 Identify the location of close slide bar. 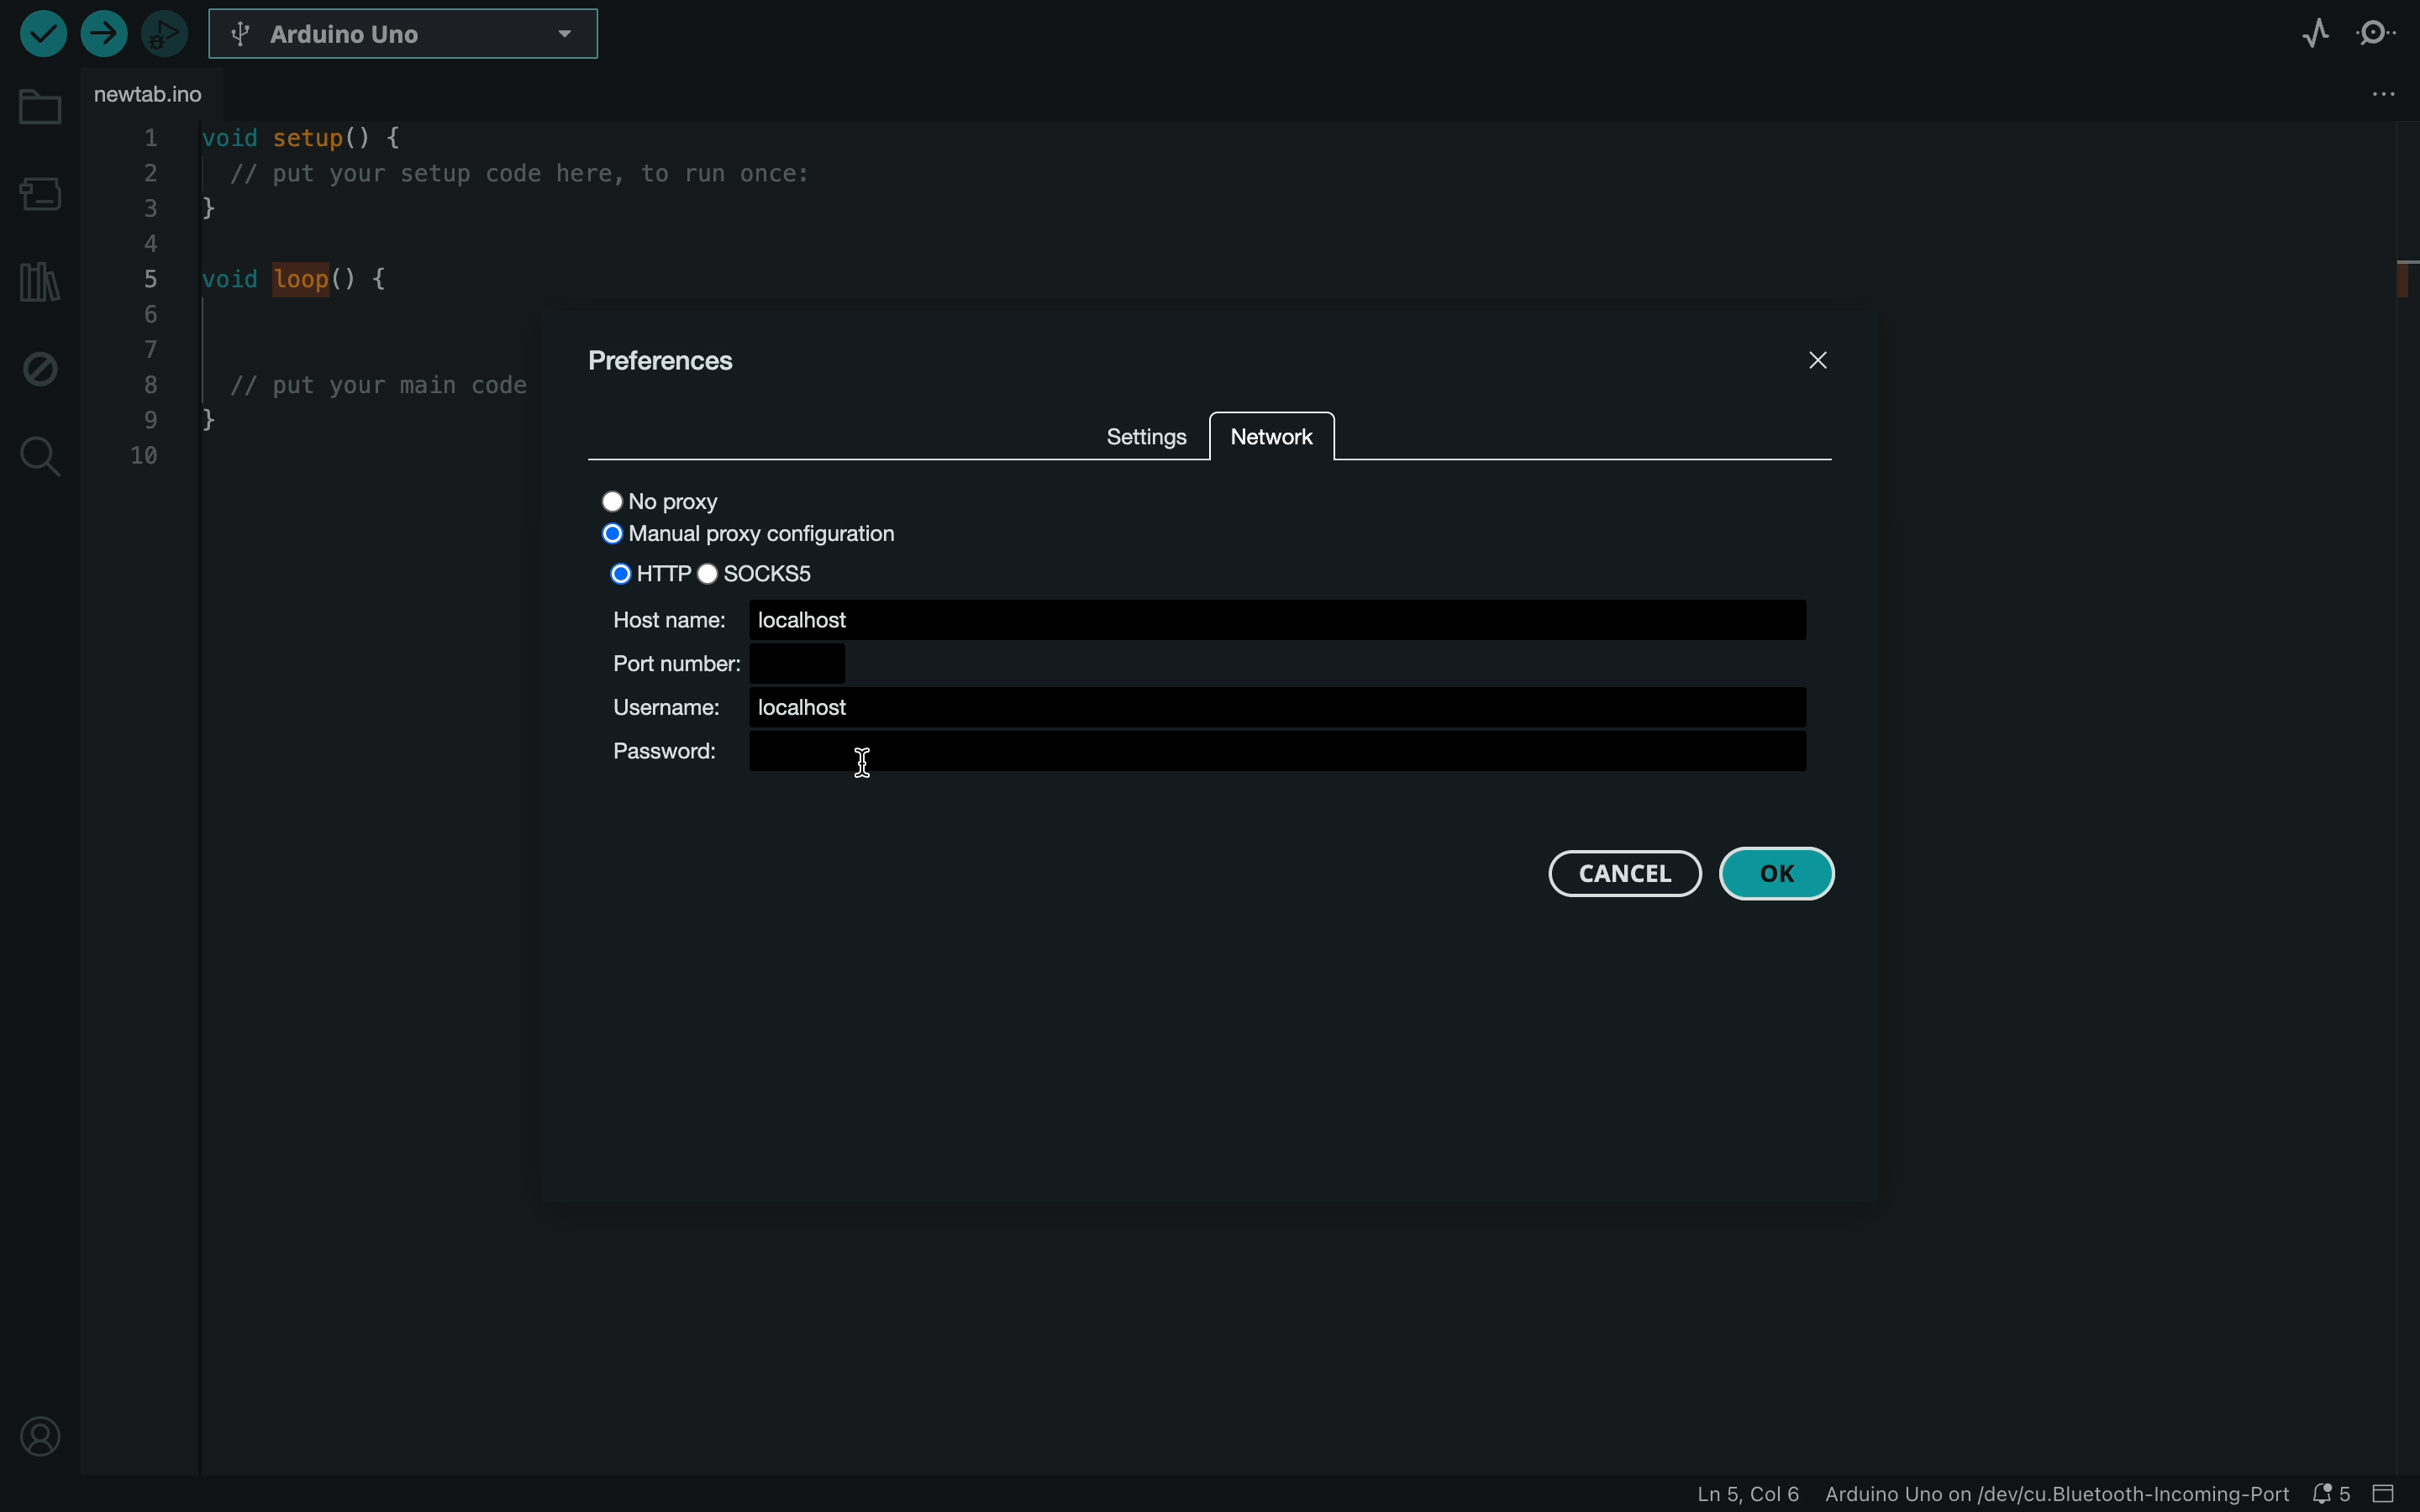
(2391, 1494).